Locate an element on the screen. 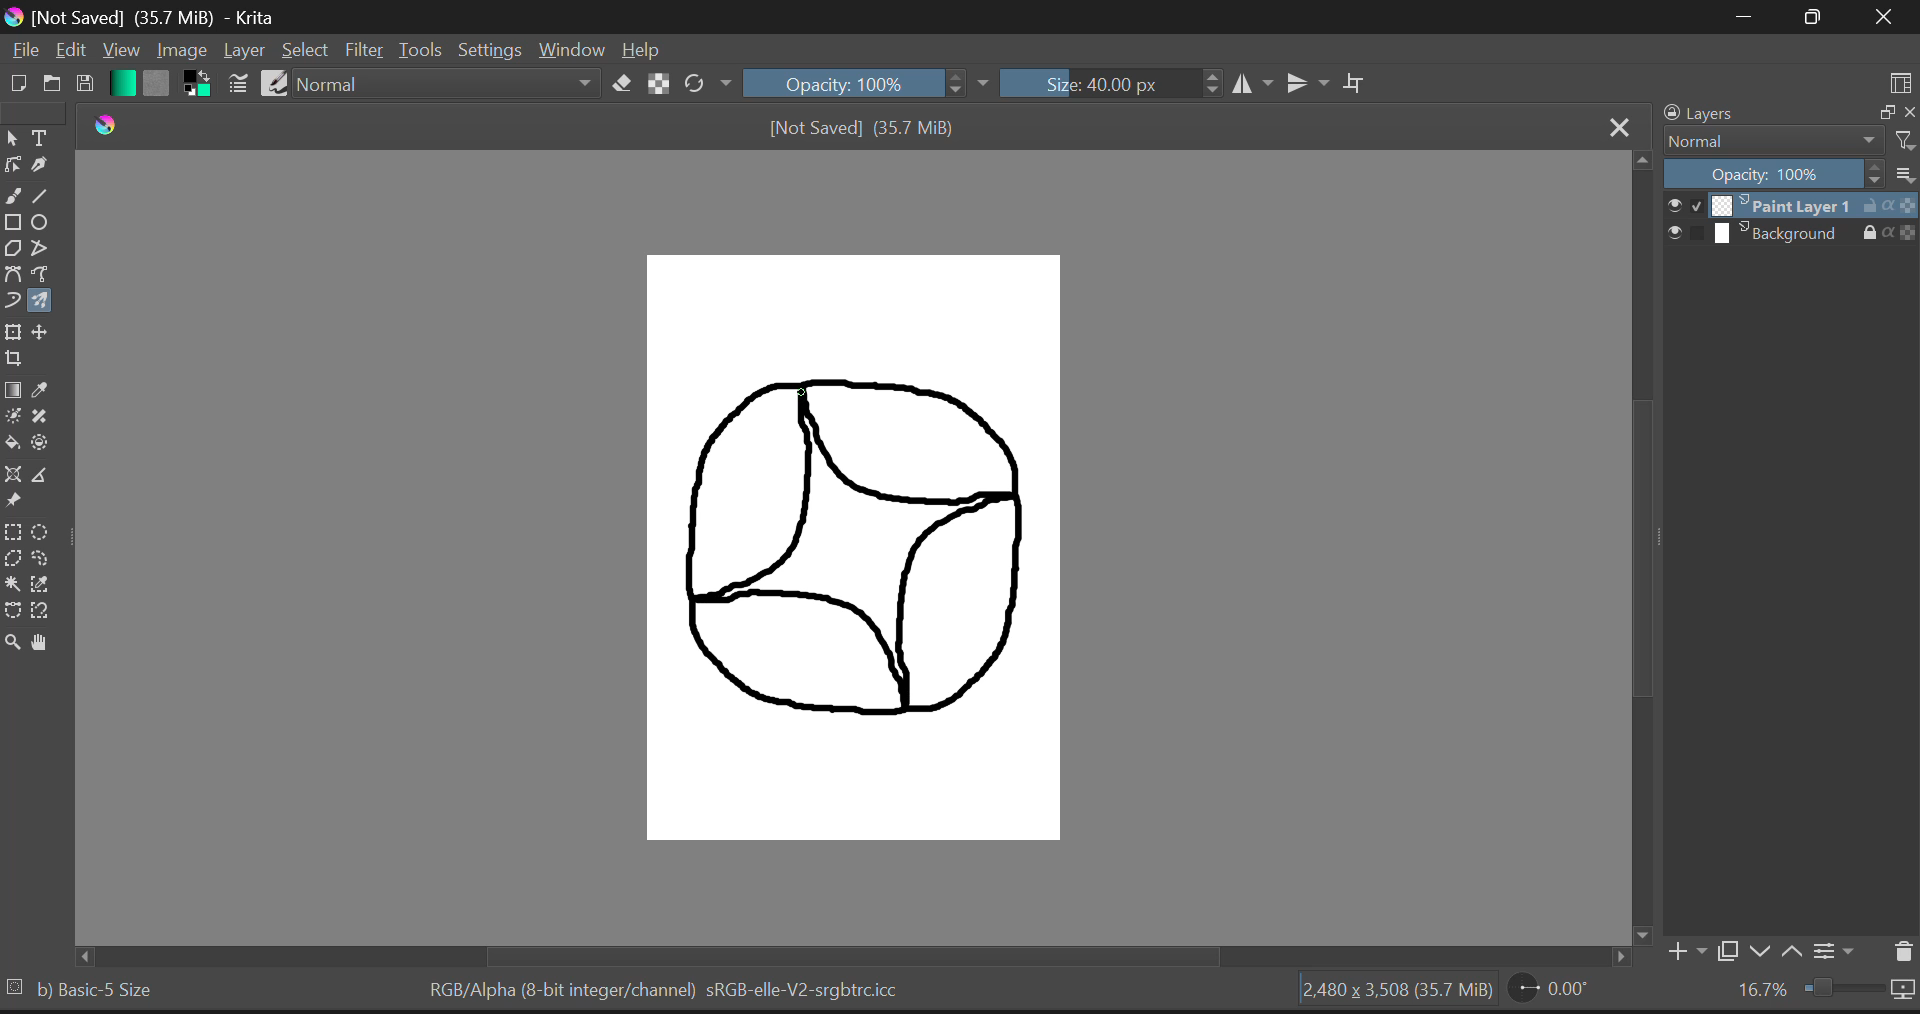 The width and height of the screenshot is (1920, 1014). Opacity 100% is located at coordinates (1774, 175).